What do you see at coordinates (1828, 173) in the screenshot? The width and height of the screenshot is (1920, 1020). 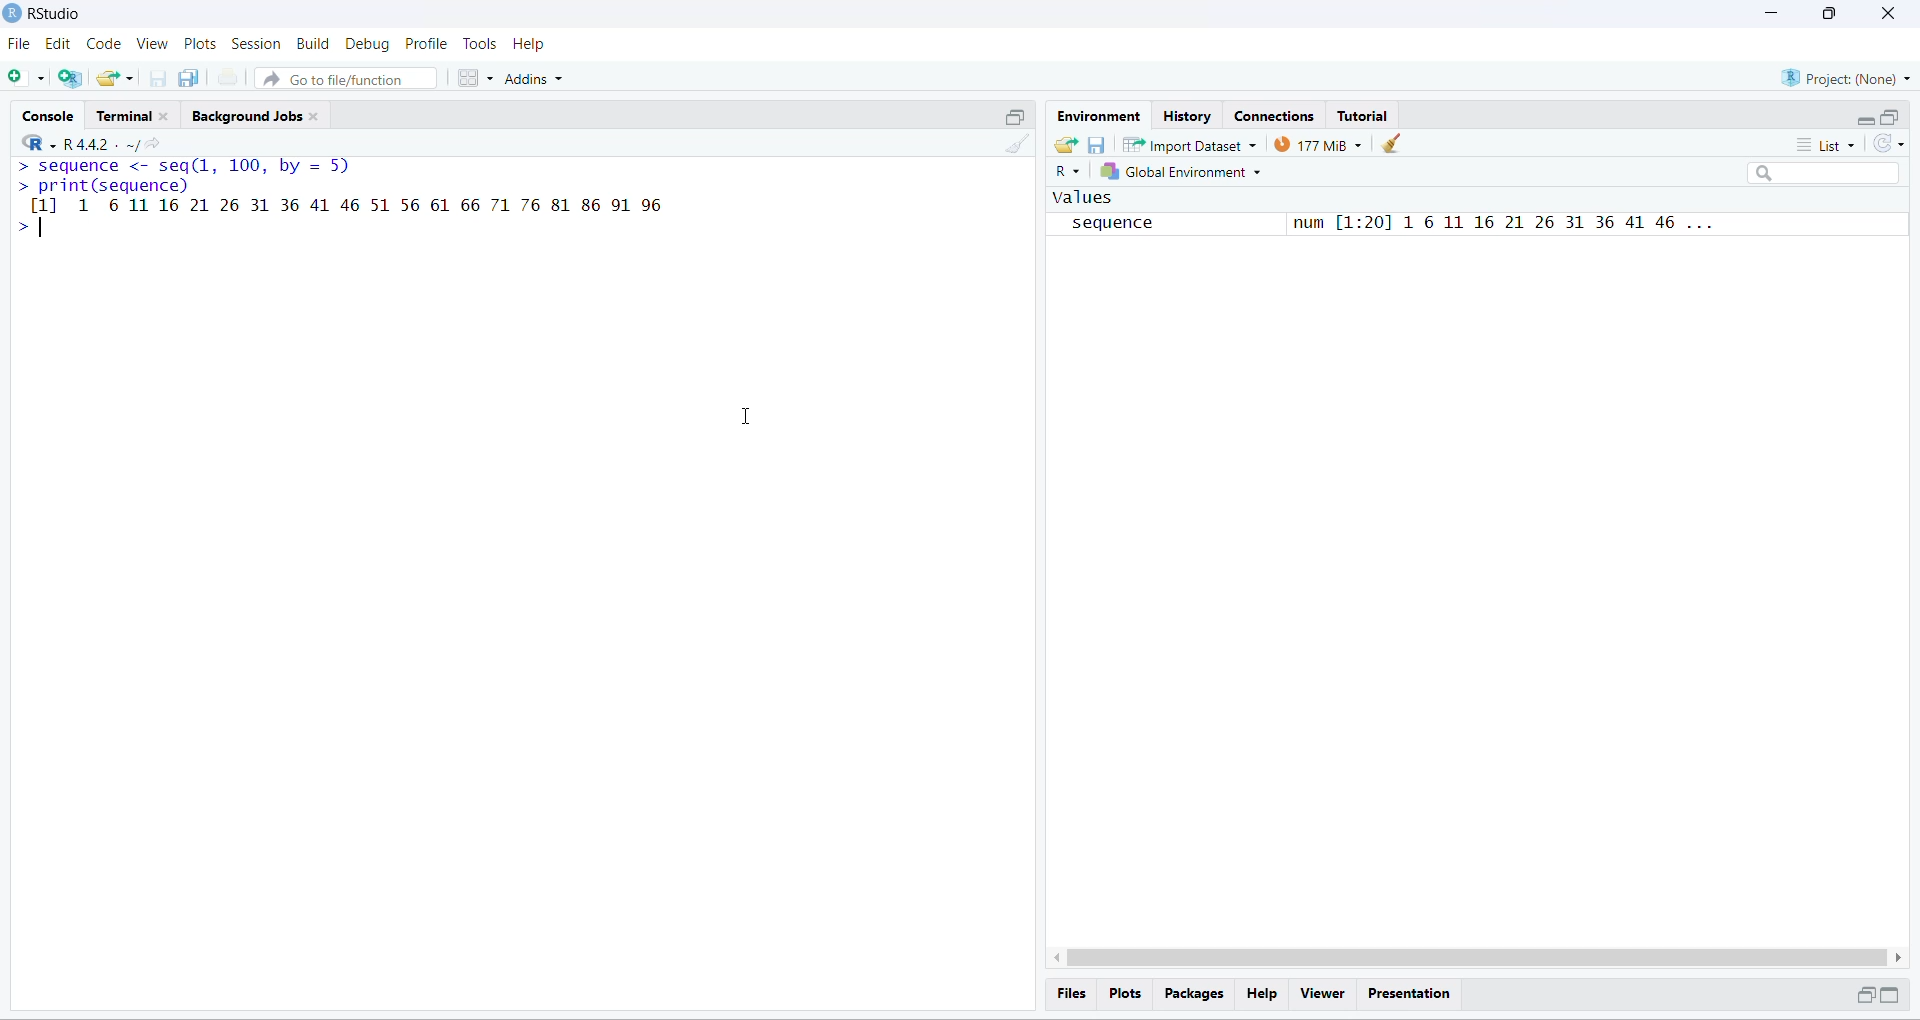 I see `search box` at bounding box center [1828, 173].